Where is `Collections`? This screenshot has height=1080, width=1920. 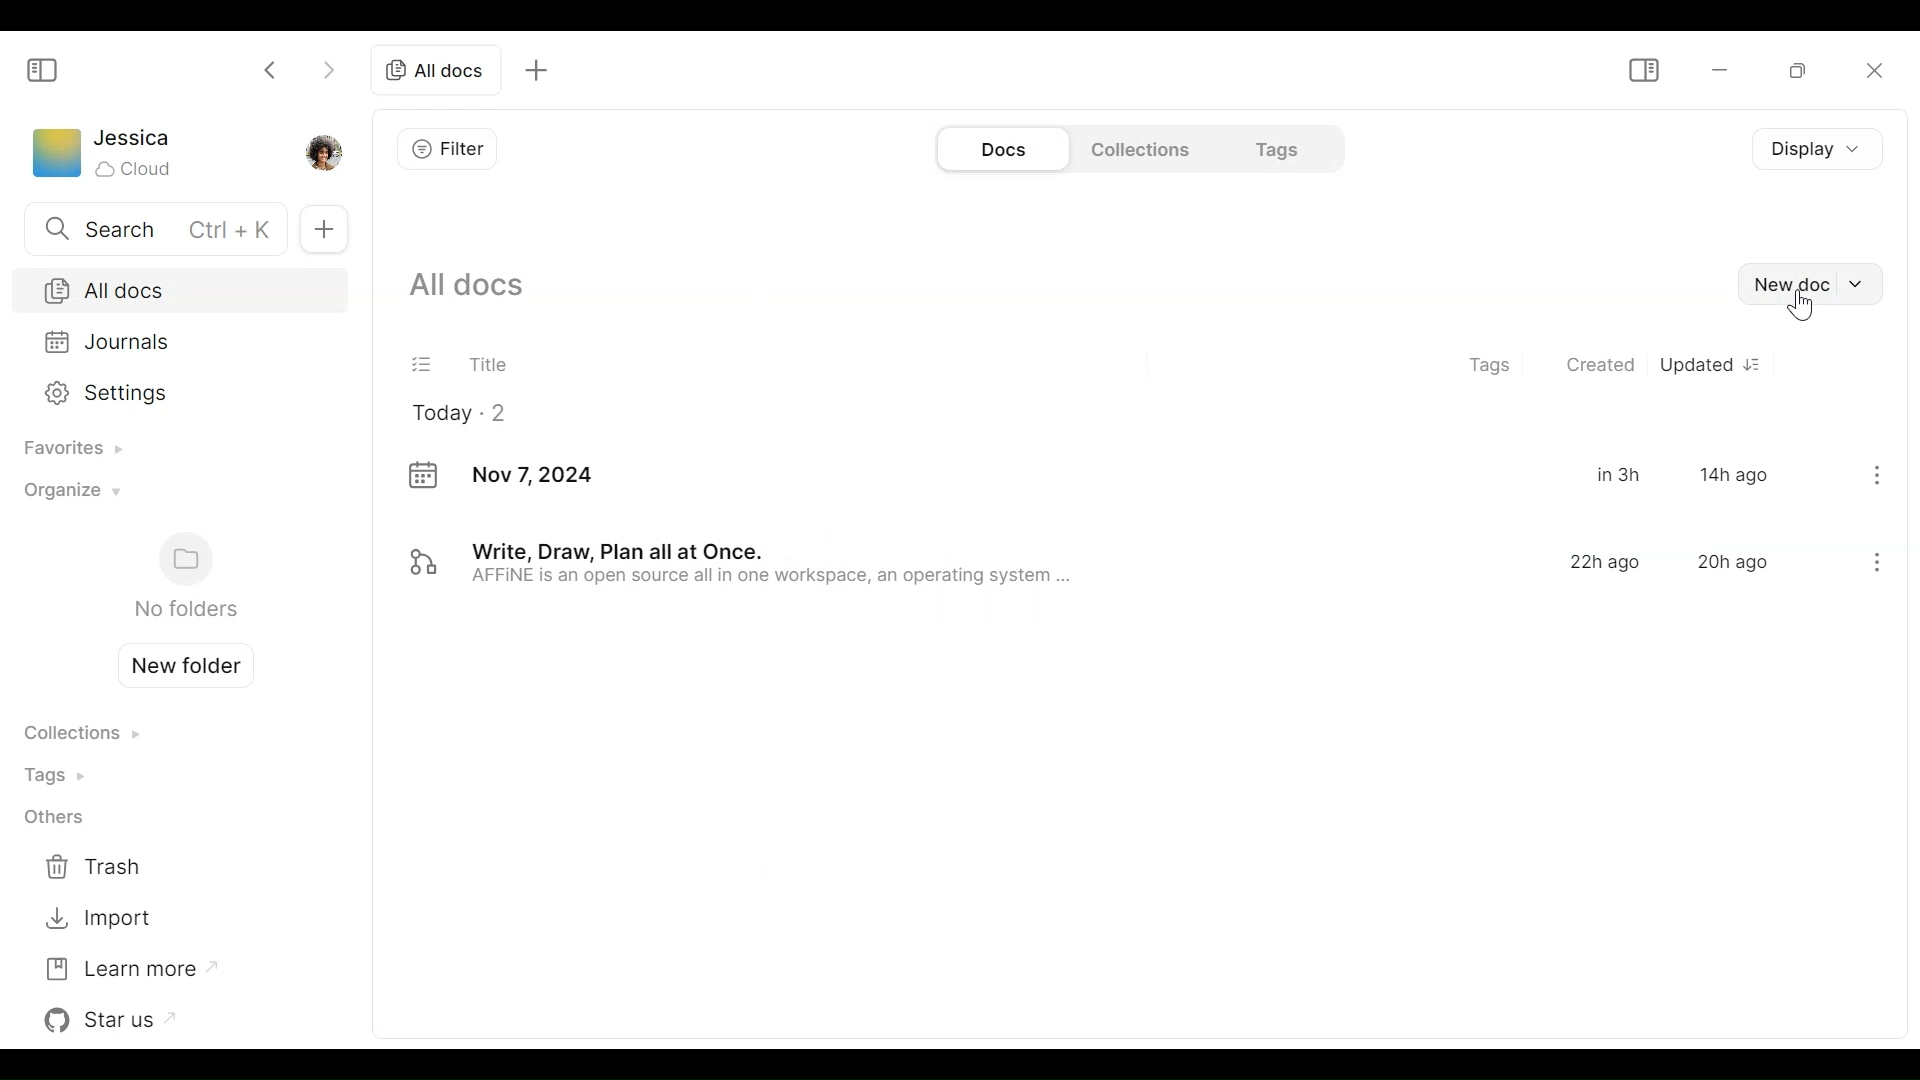
Collections is located at coordinates (81, 735).